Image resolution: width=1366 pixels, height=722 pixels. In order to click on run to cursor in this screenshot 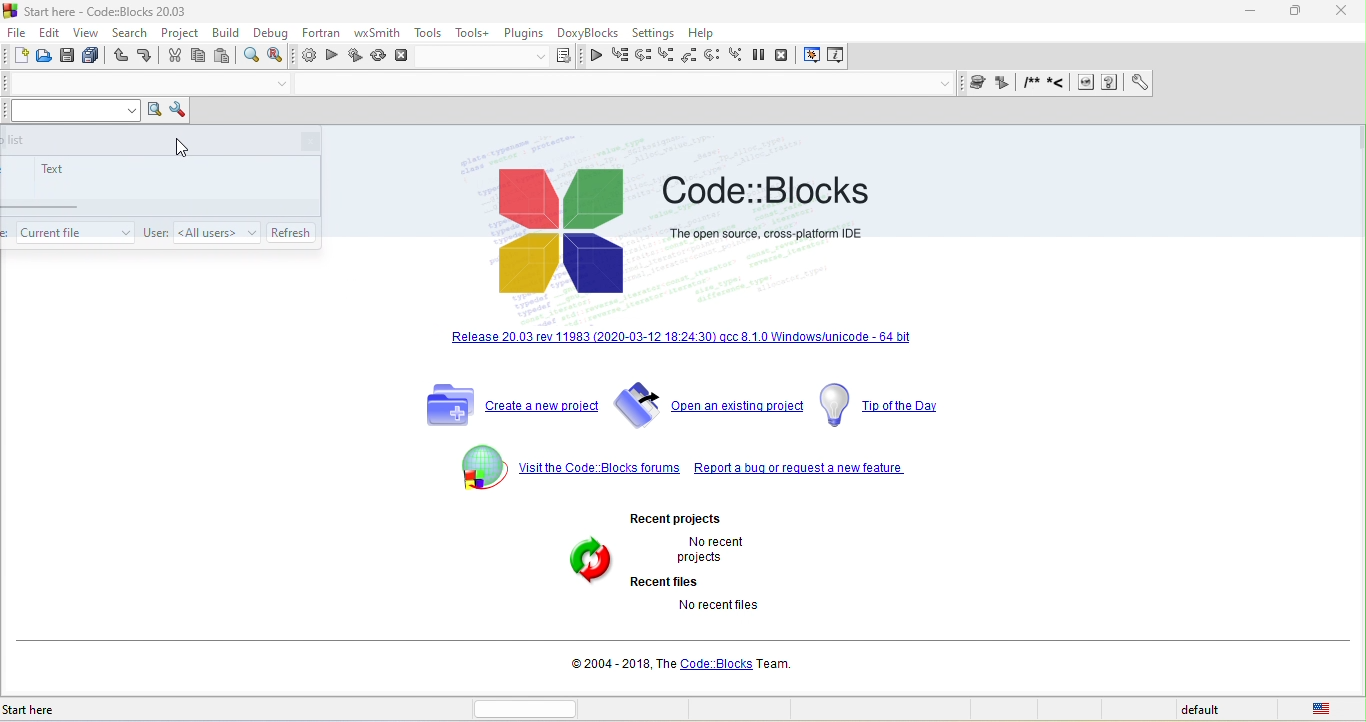, I will do `click(620, 56)`.